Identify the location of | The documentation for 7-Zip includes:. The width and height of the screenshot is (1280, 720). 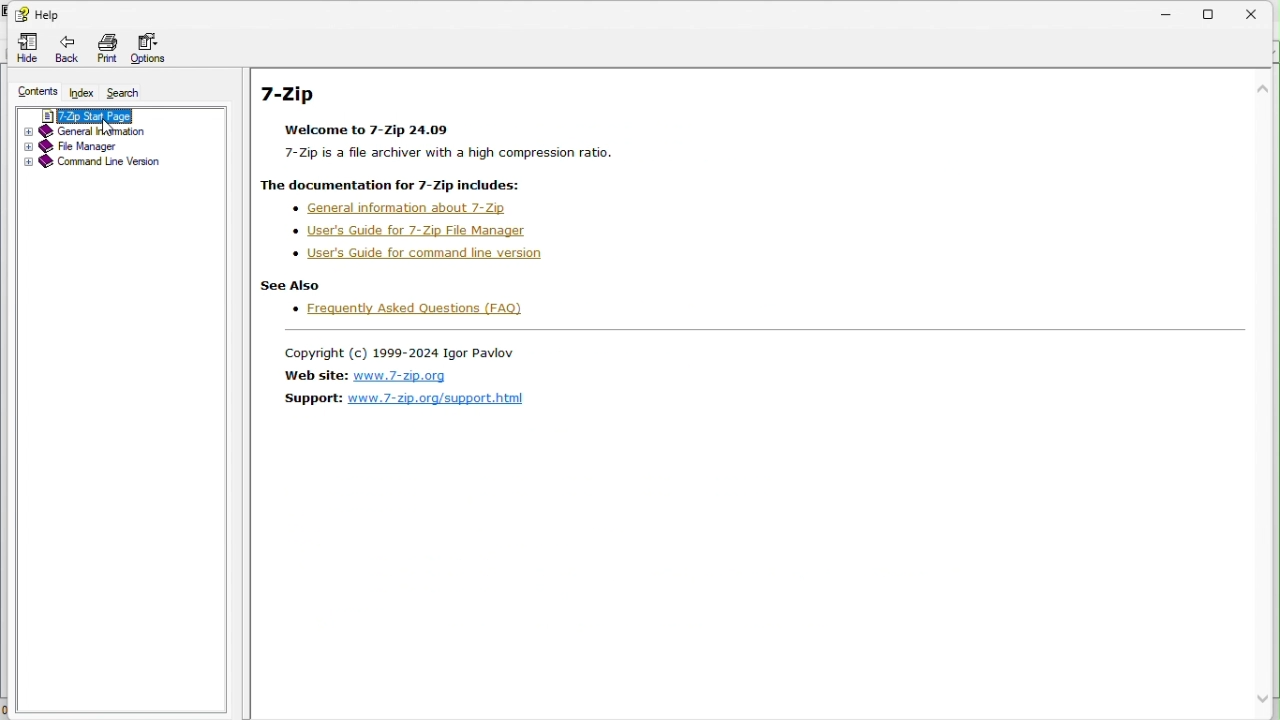
(395, 185).